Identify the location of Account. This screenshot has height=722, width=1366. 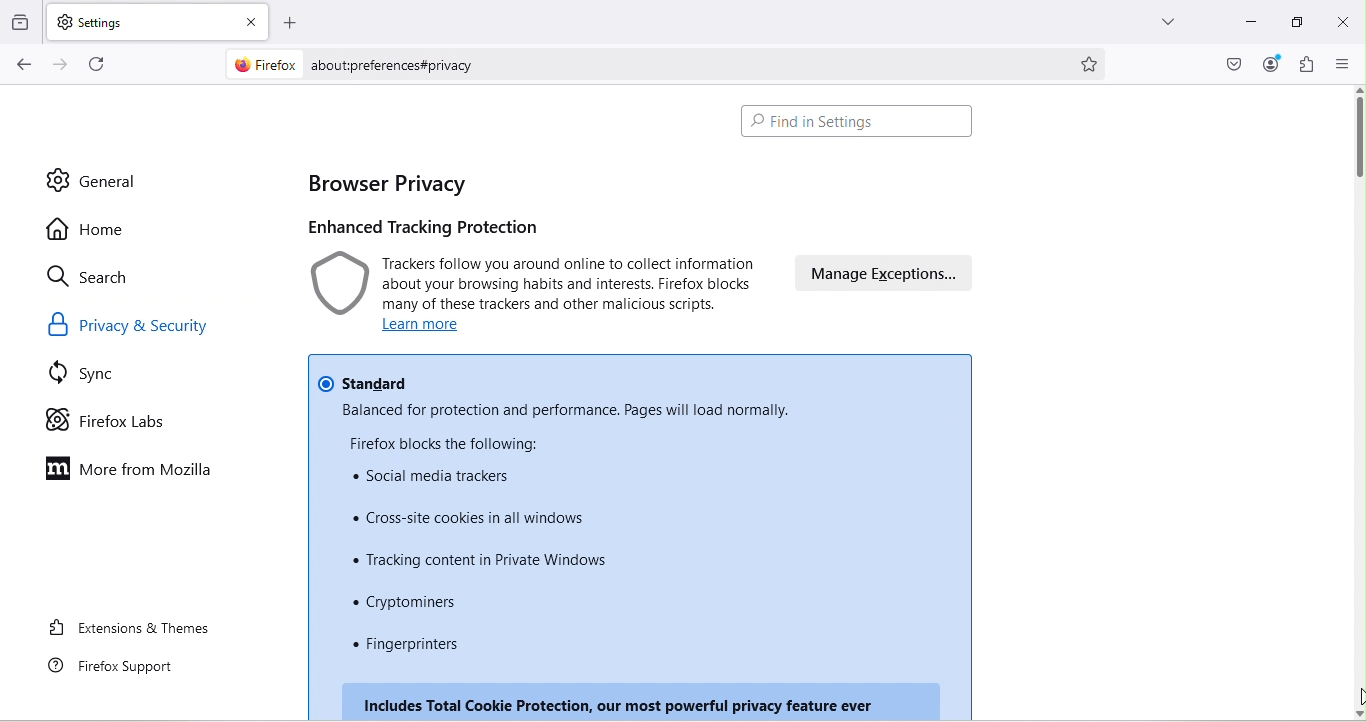
(1272, 65).